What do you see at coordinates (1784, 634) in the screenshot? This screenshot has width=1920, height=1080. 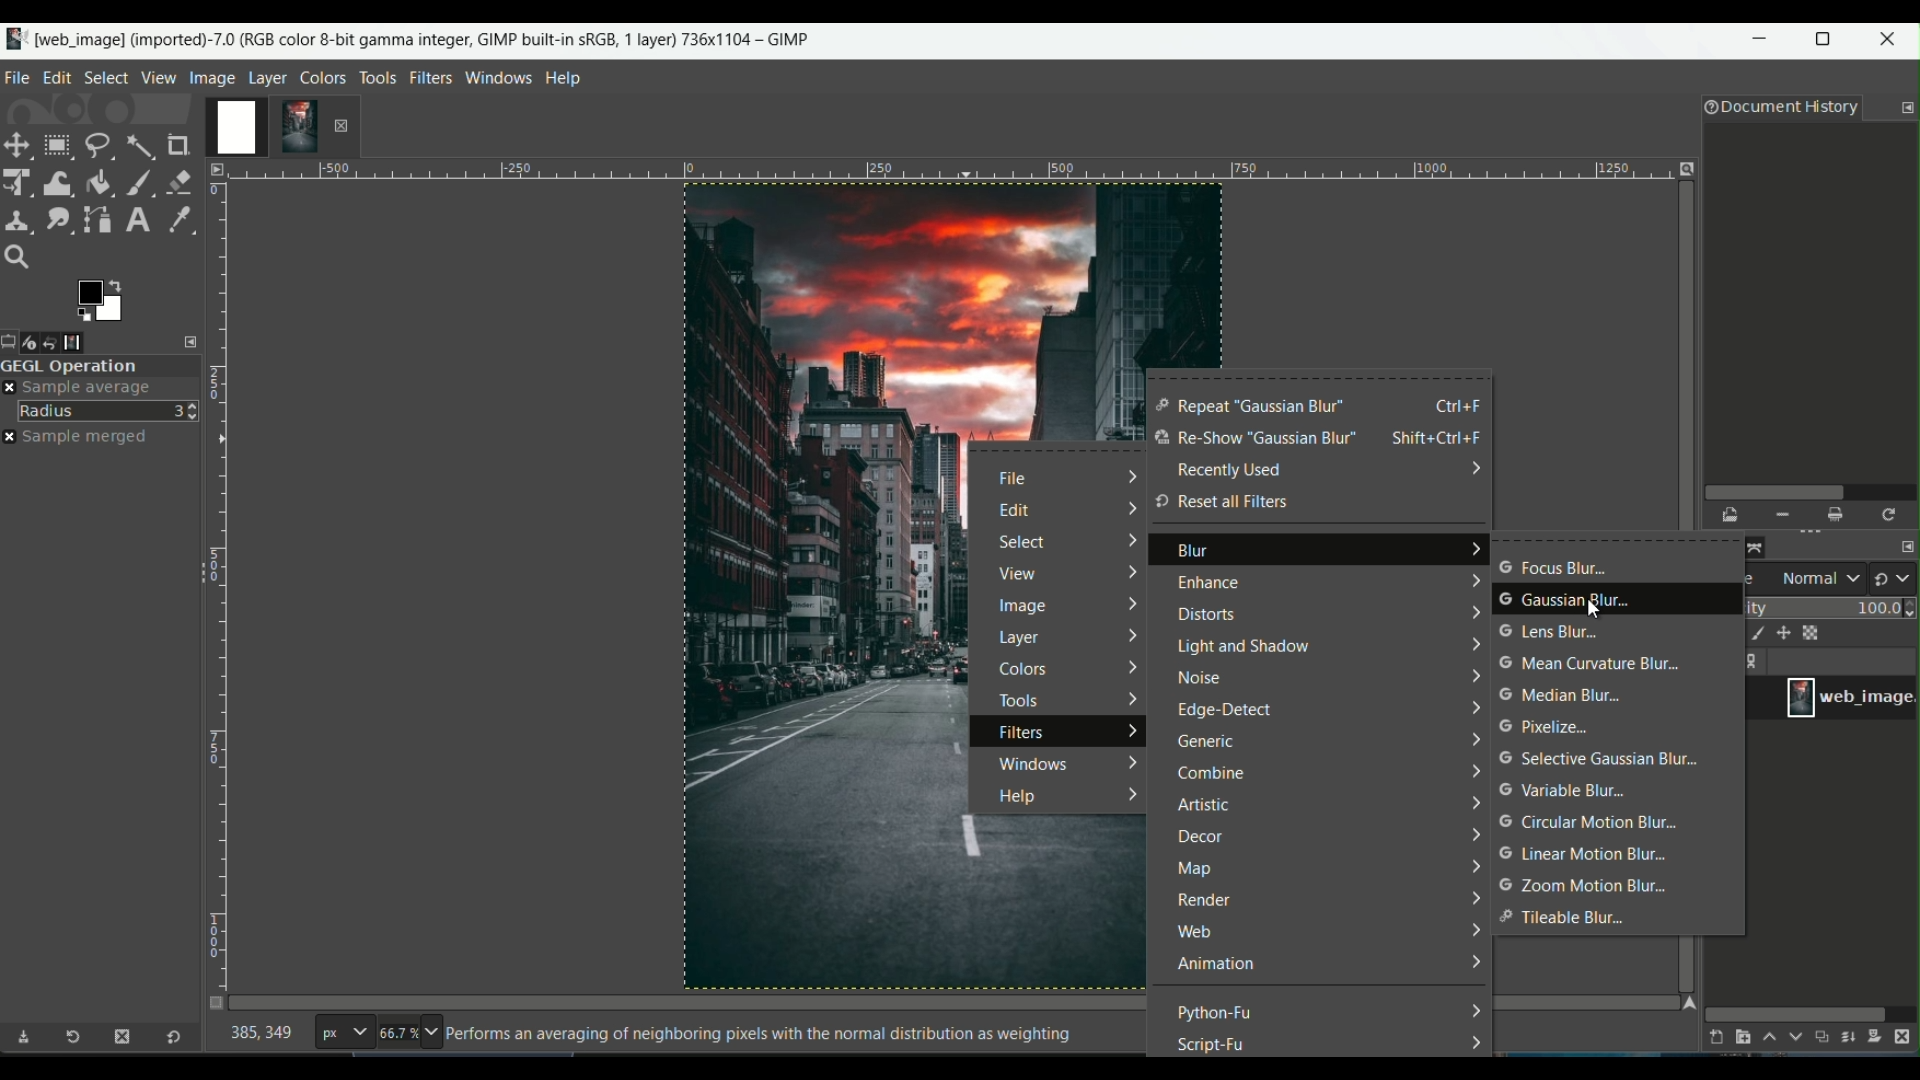 I see `lock size and position` at bounding box center [1784, 634].